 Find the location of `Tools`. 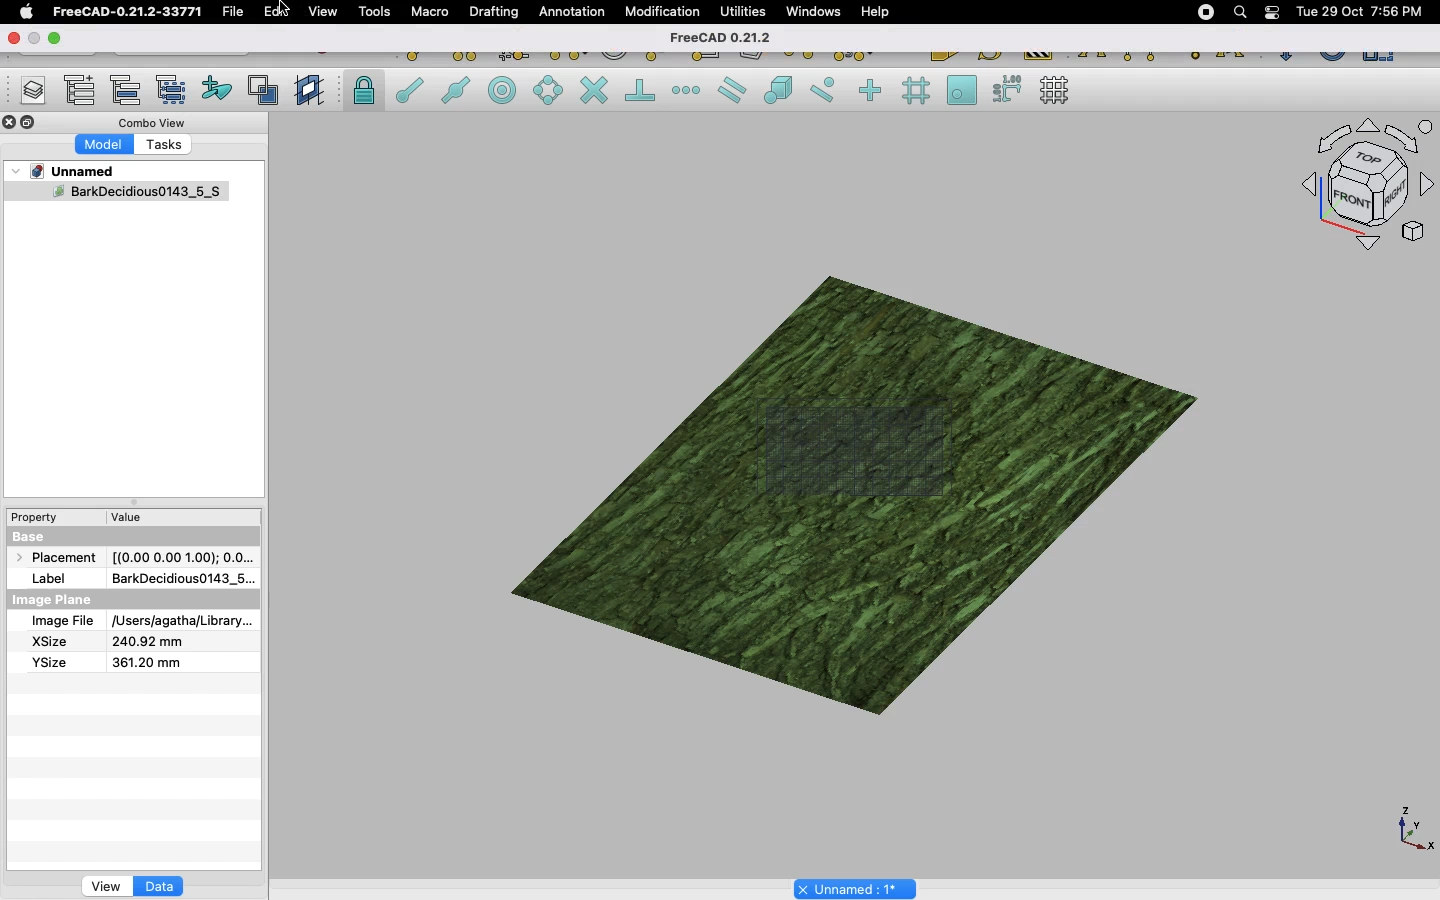

Tools is located at coordinates (374, 12).